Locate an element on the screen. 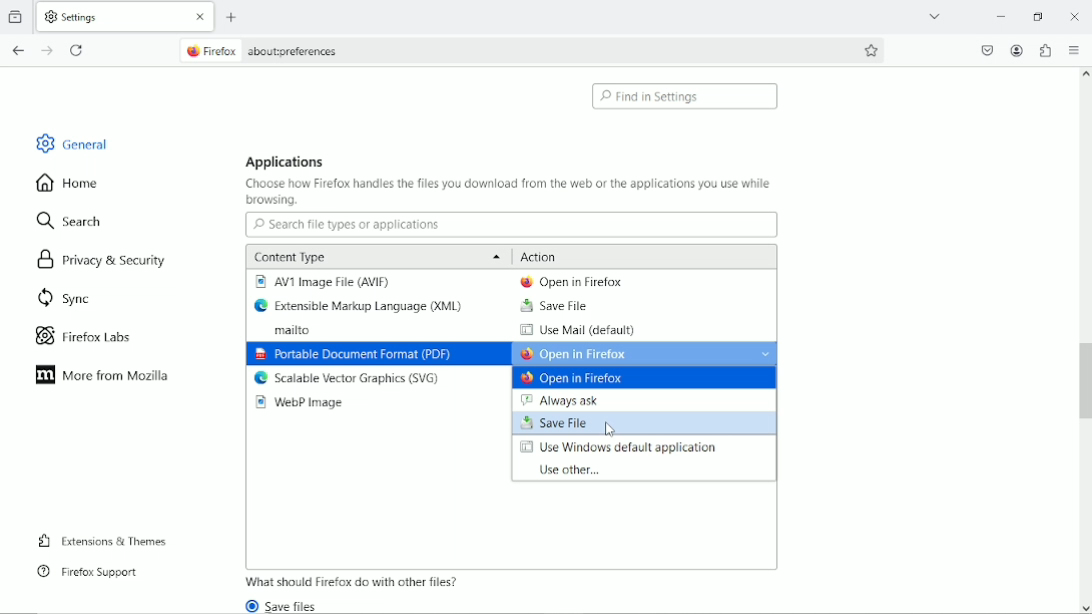  Close is located at coordinates (1074, 14).